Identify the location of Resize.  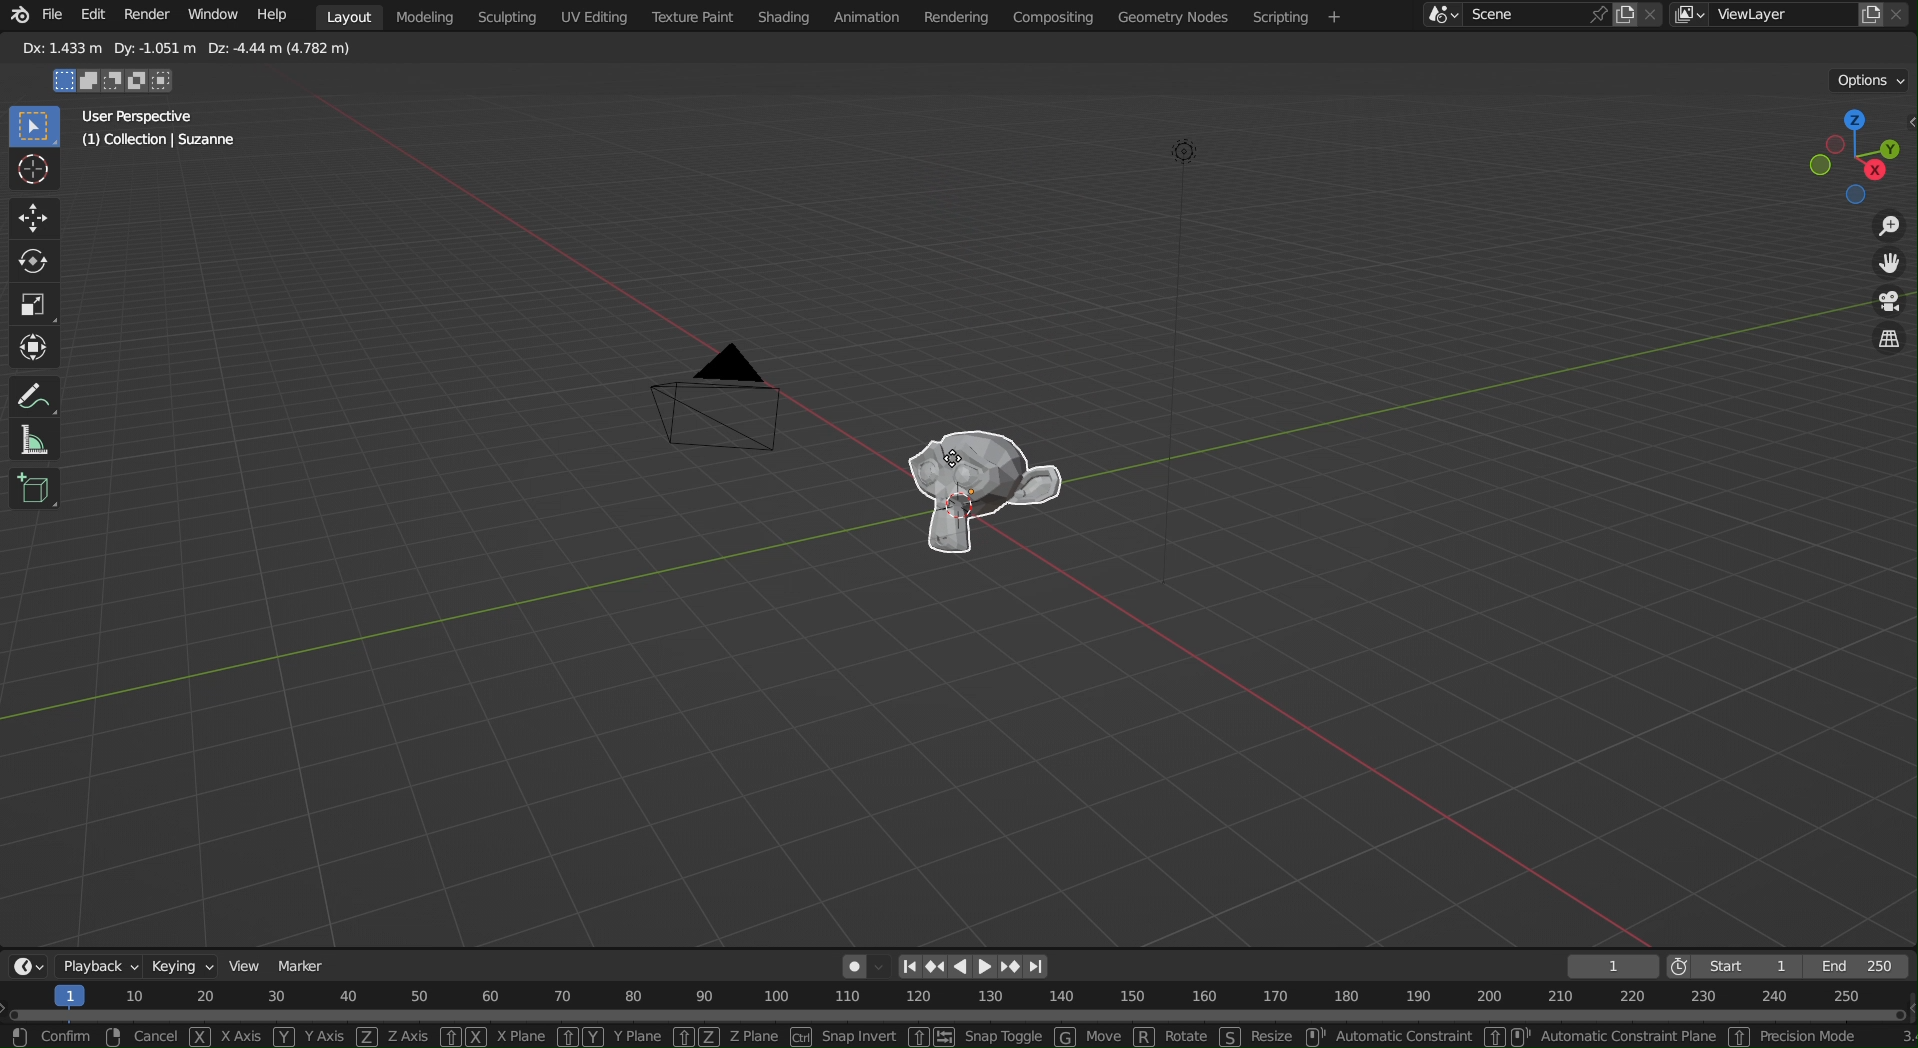
(1270, 1035).